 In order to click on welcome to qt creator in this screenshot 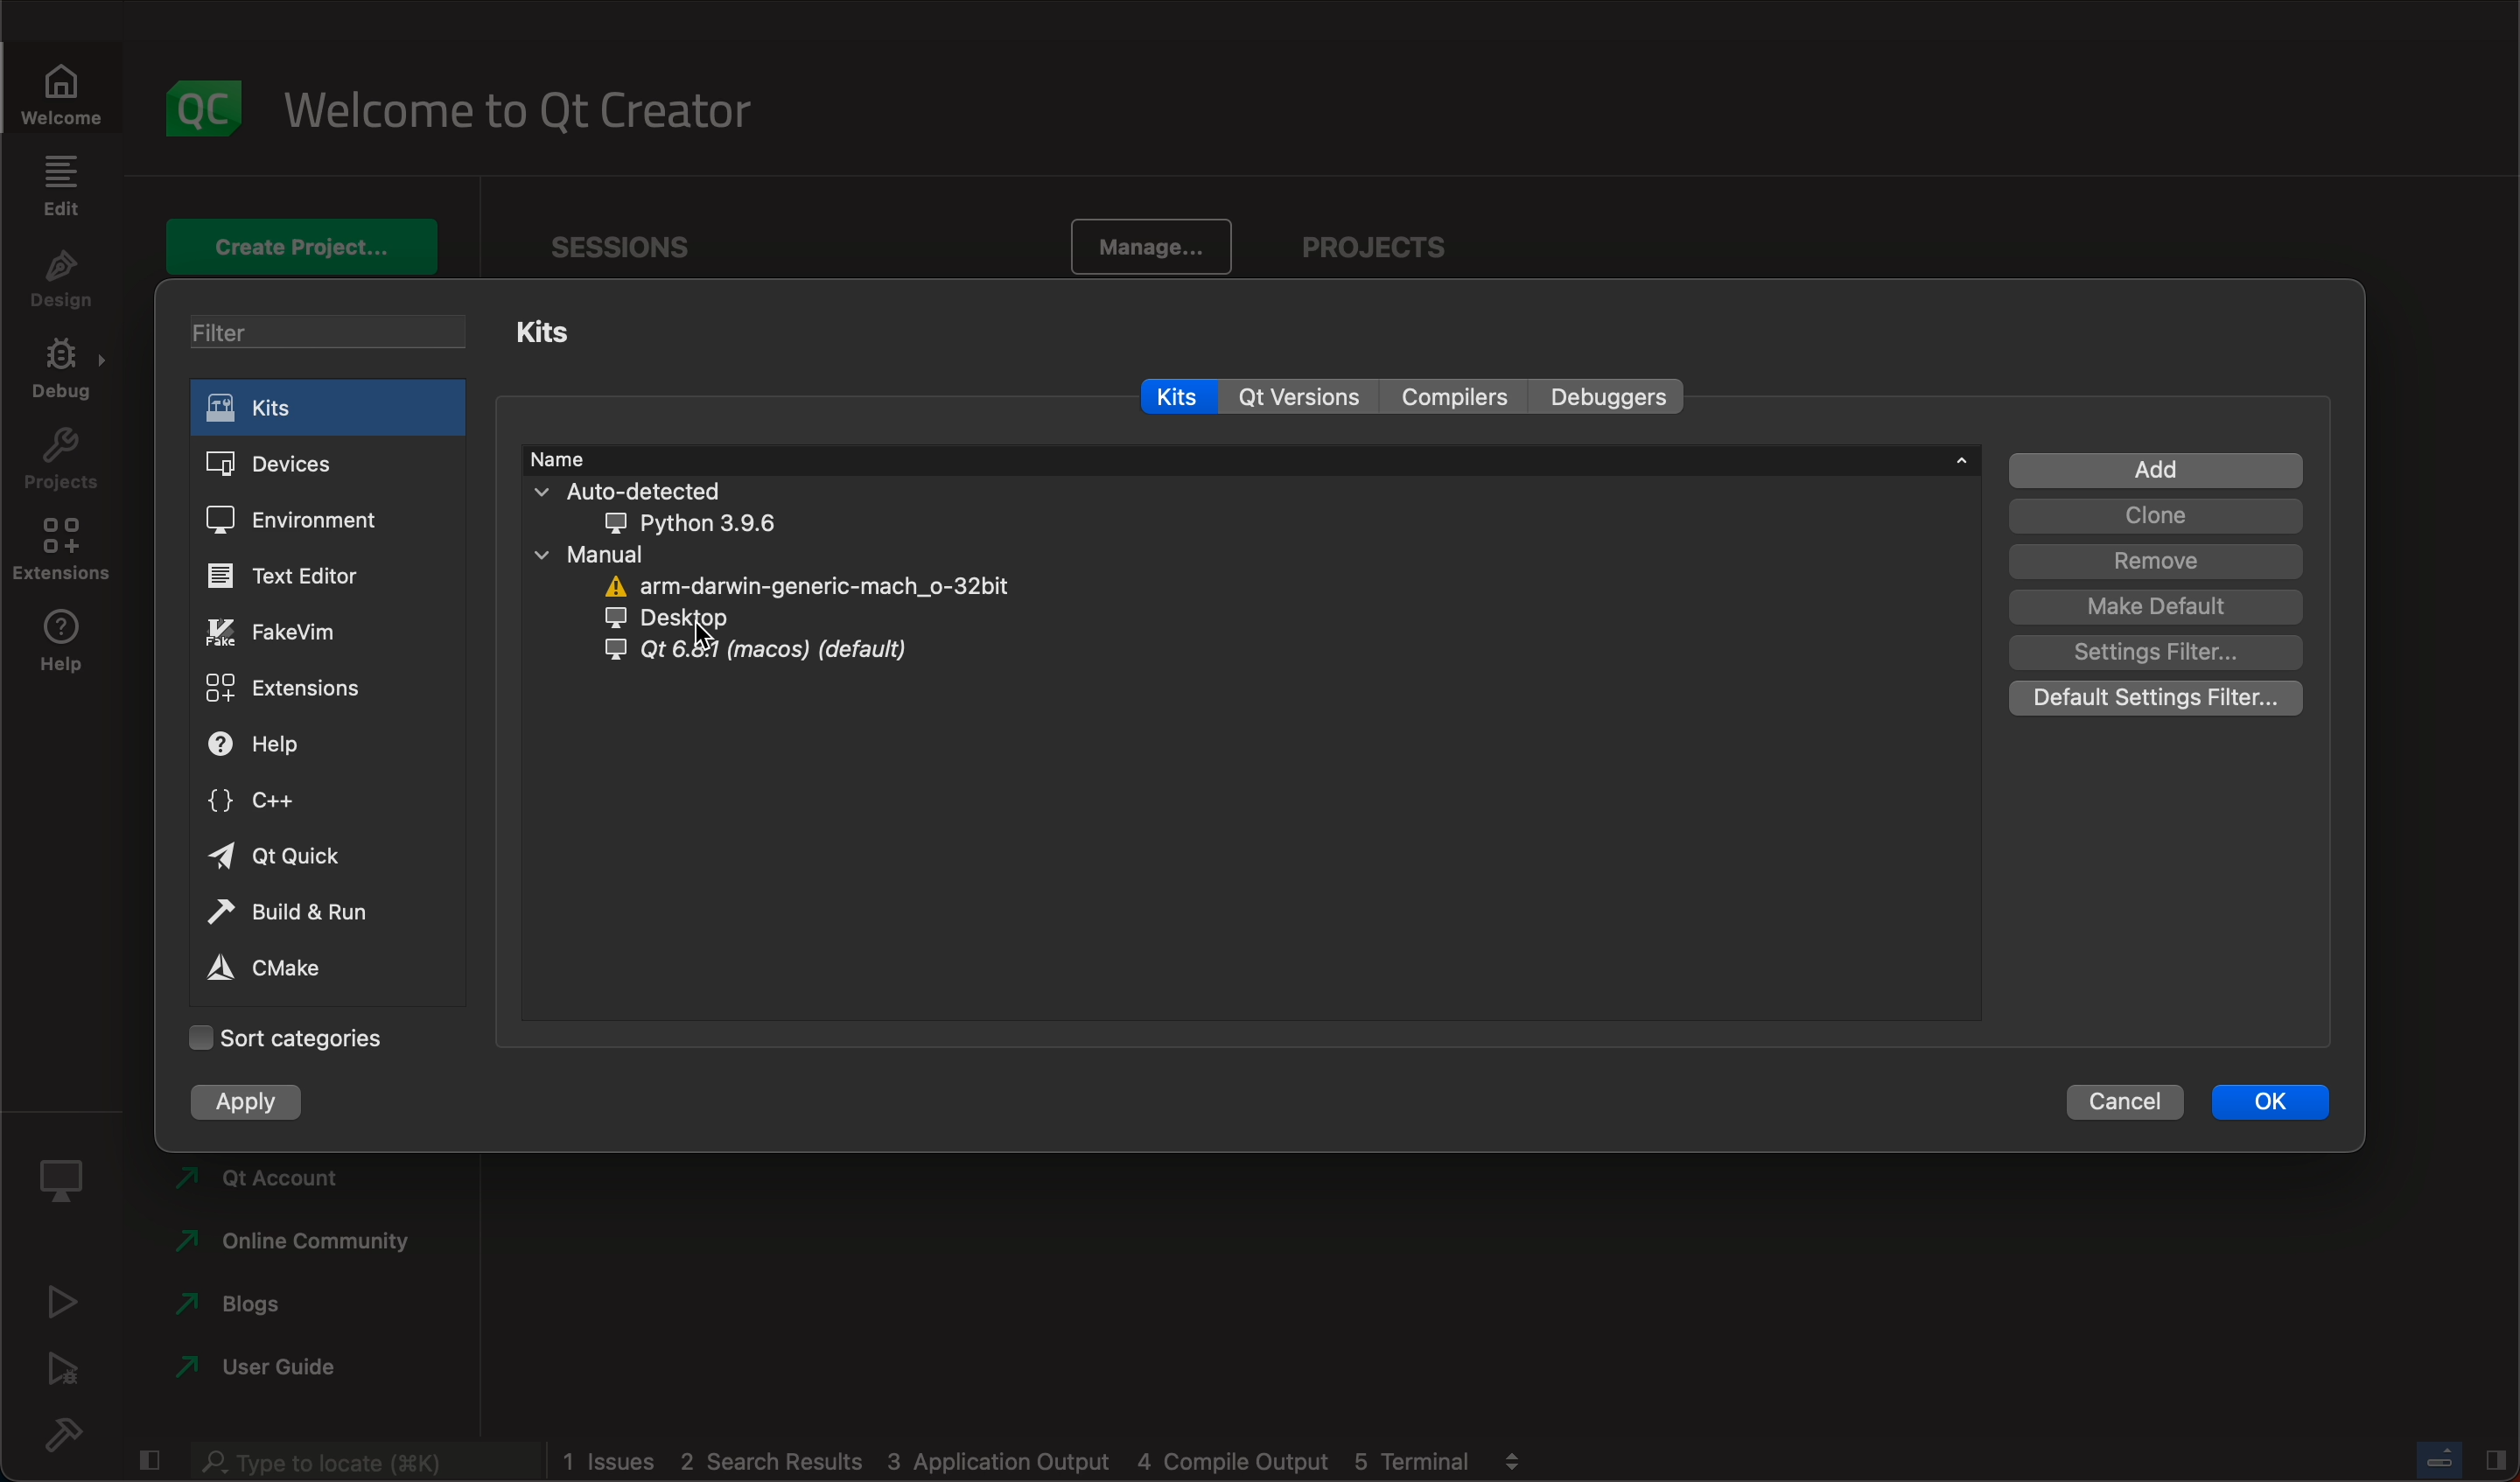, I will do `click(512, 106)`.